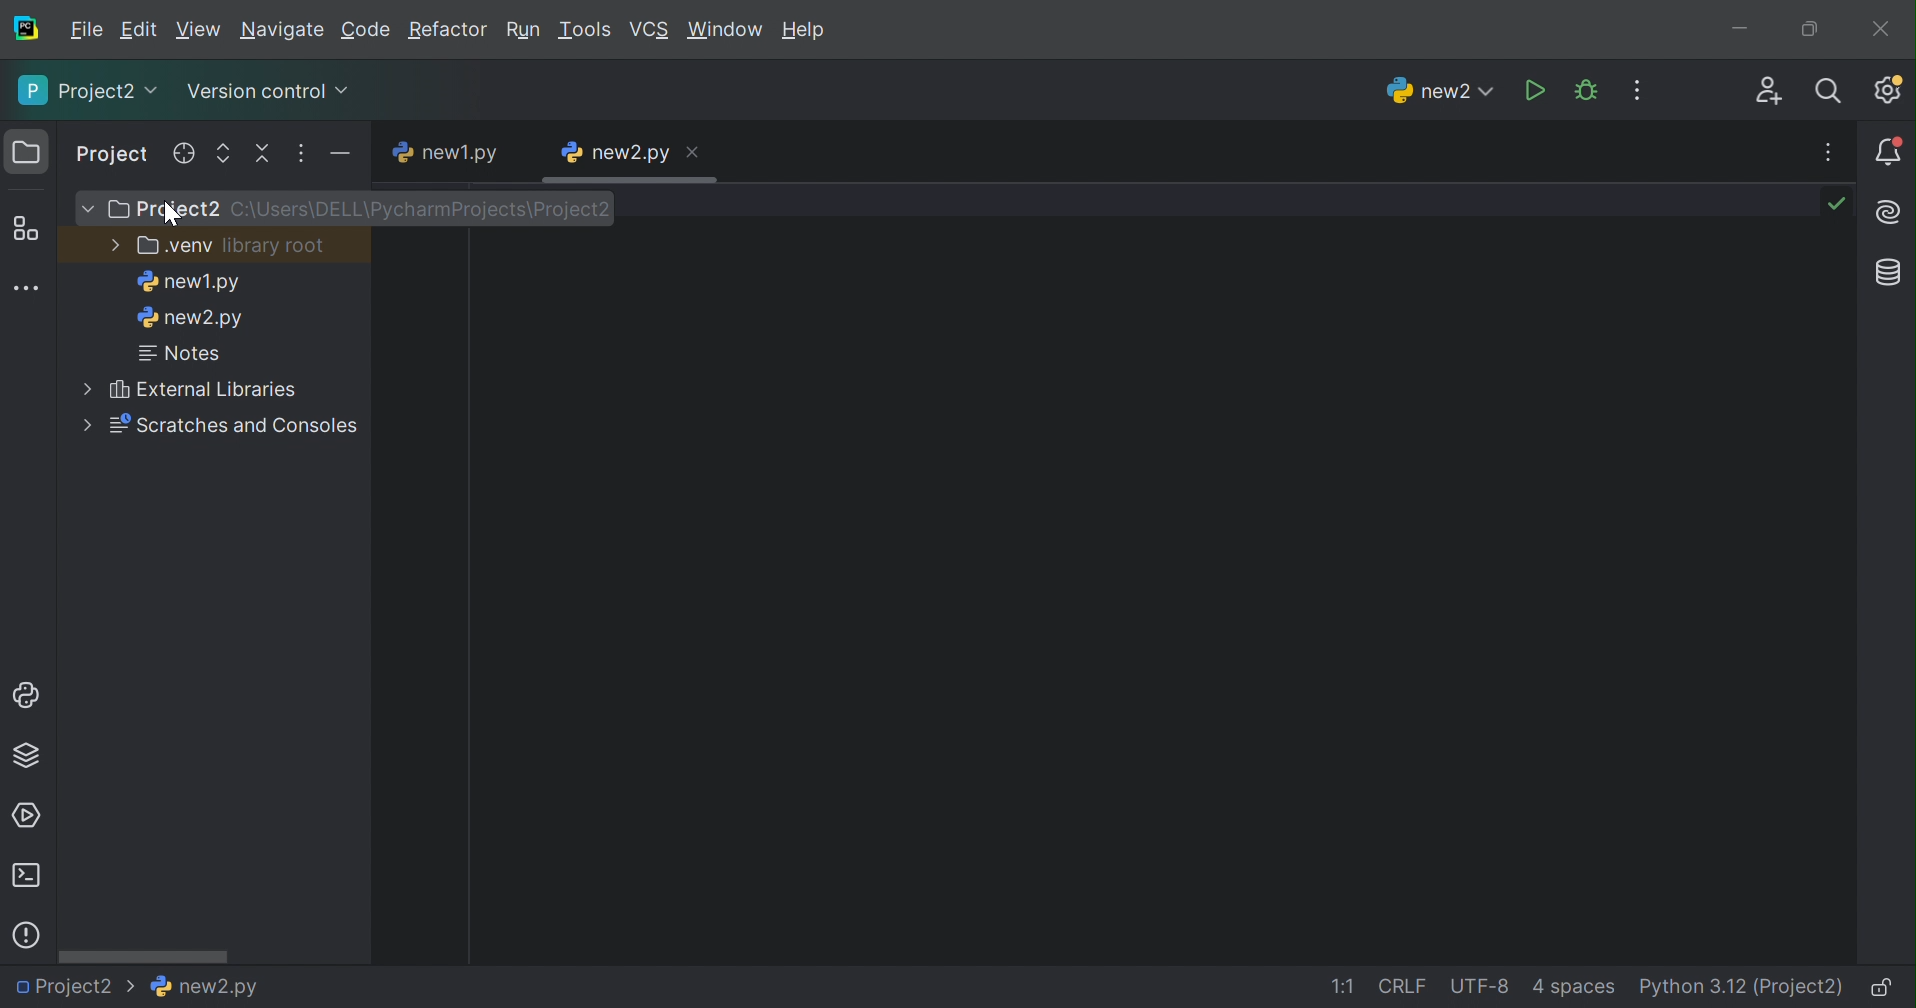 The width and height of the screenshot is (1916, 1008). What do you see at coordinates (201, 986) in the screenshot?
I see `` at bounding box center [201, 986].